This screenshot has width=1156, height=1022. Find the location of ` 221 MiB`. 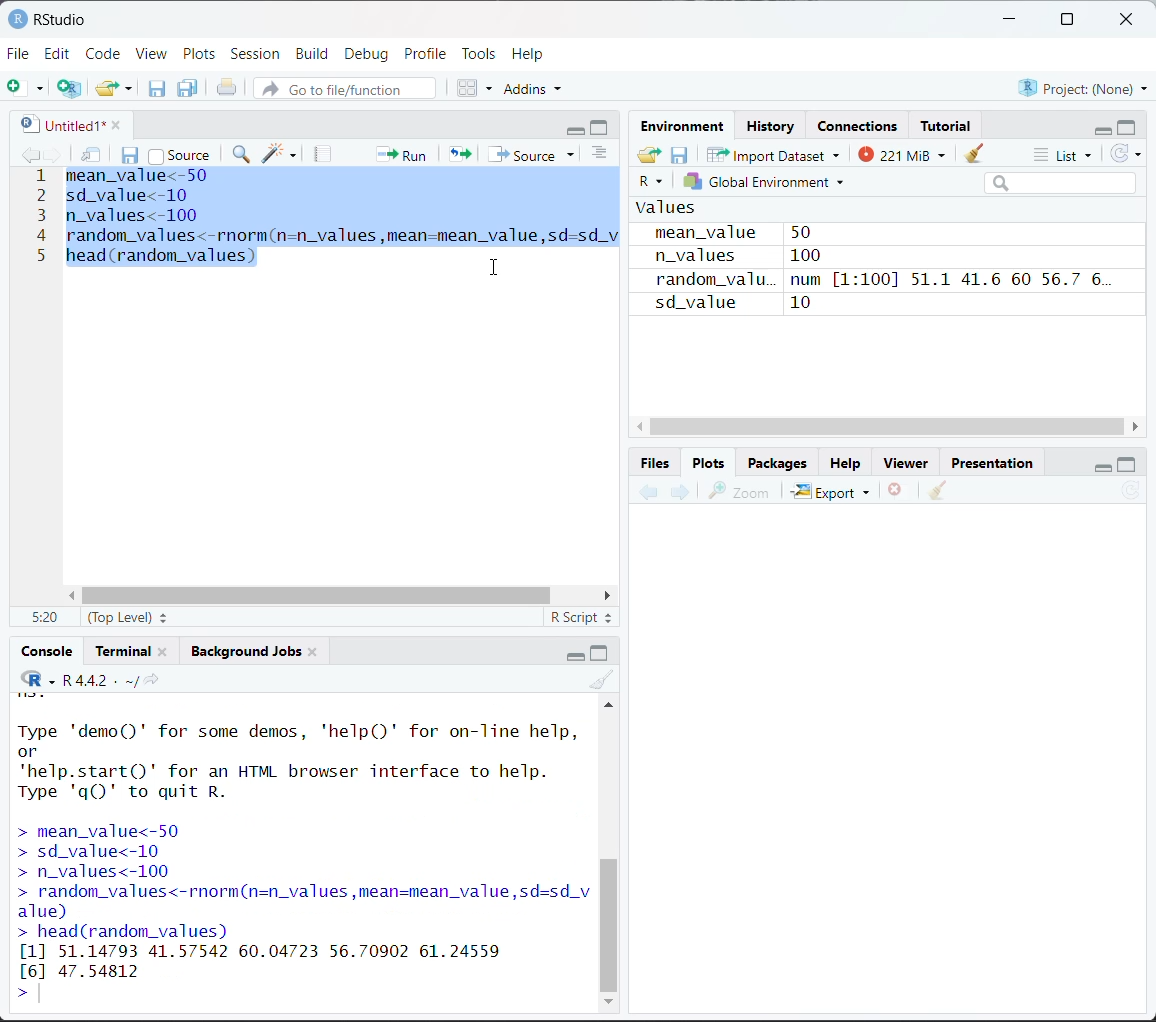

 221 MiB is located at coordinates (899, 152).